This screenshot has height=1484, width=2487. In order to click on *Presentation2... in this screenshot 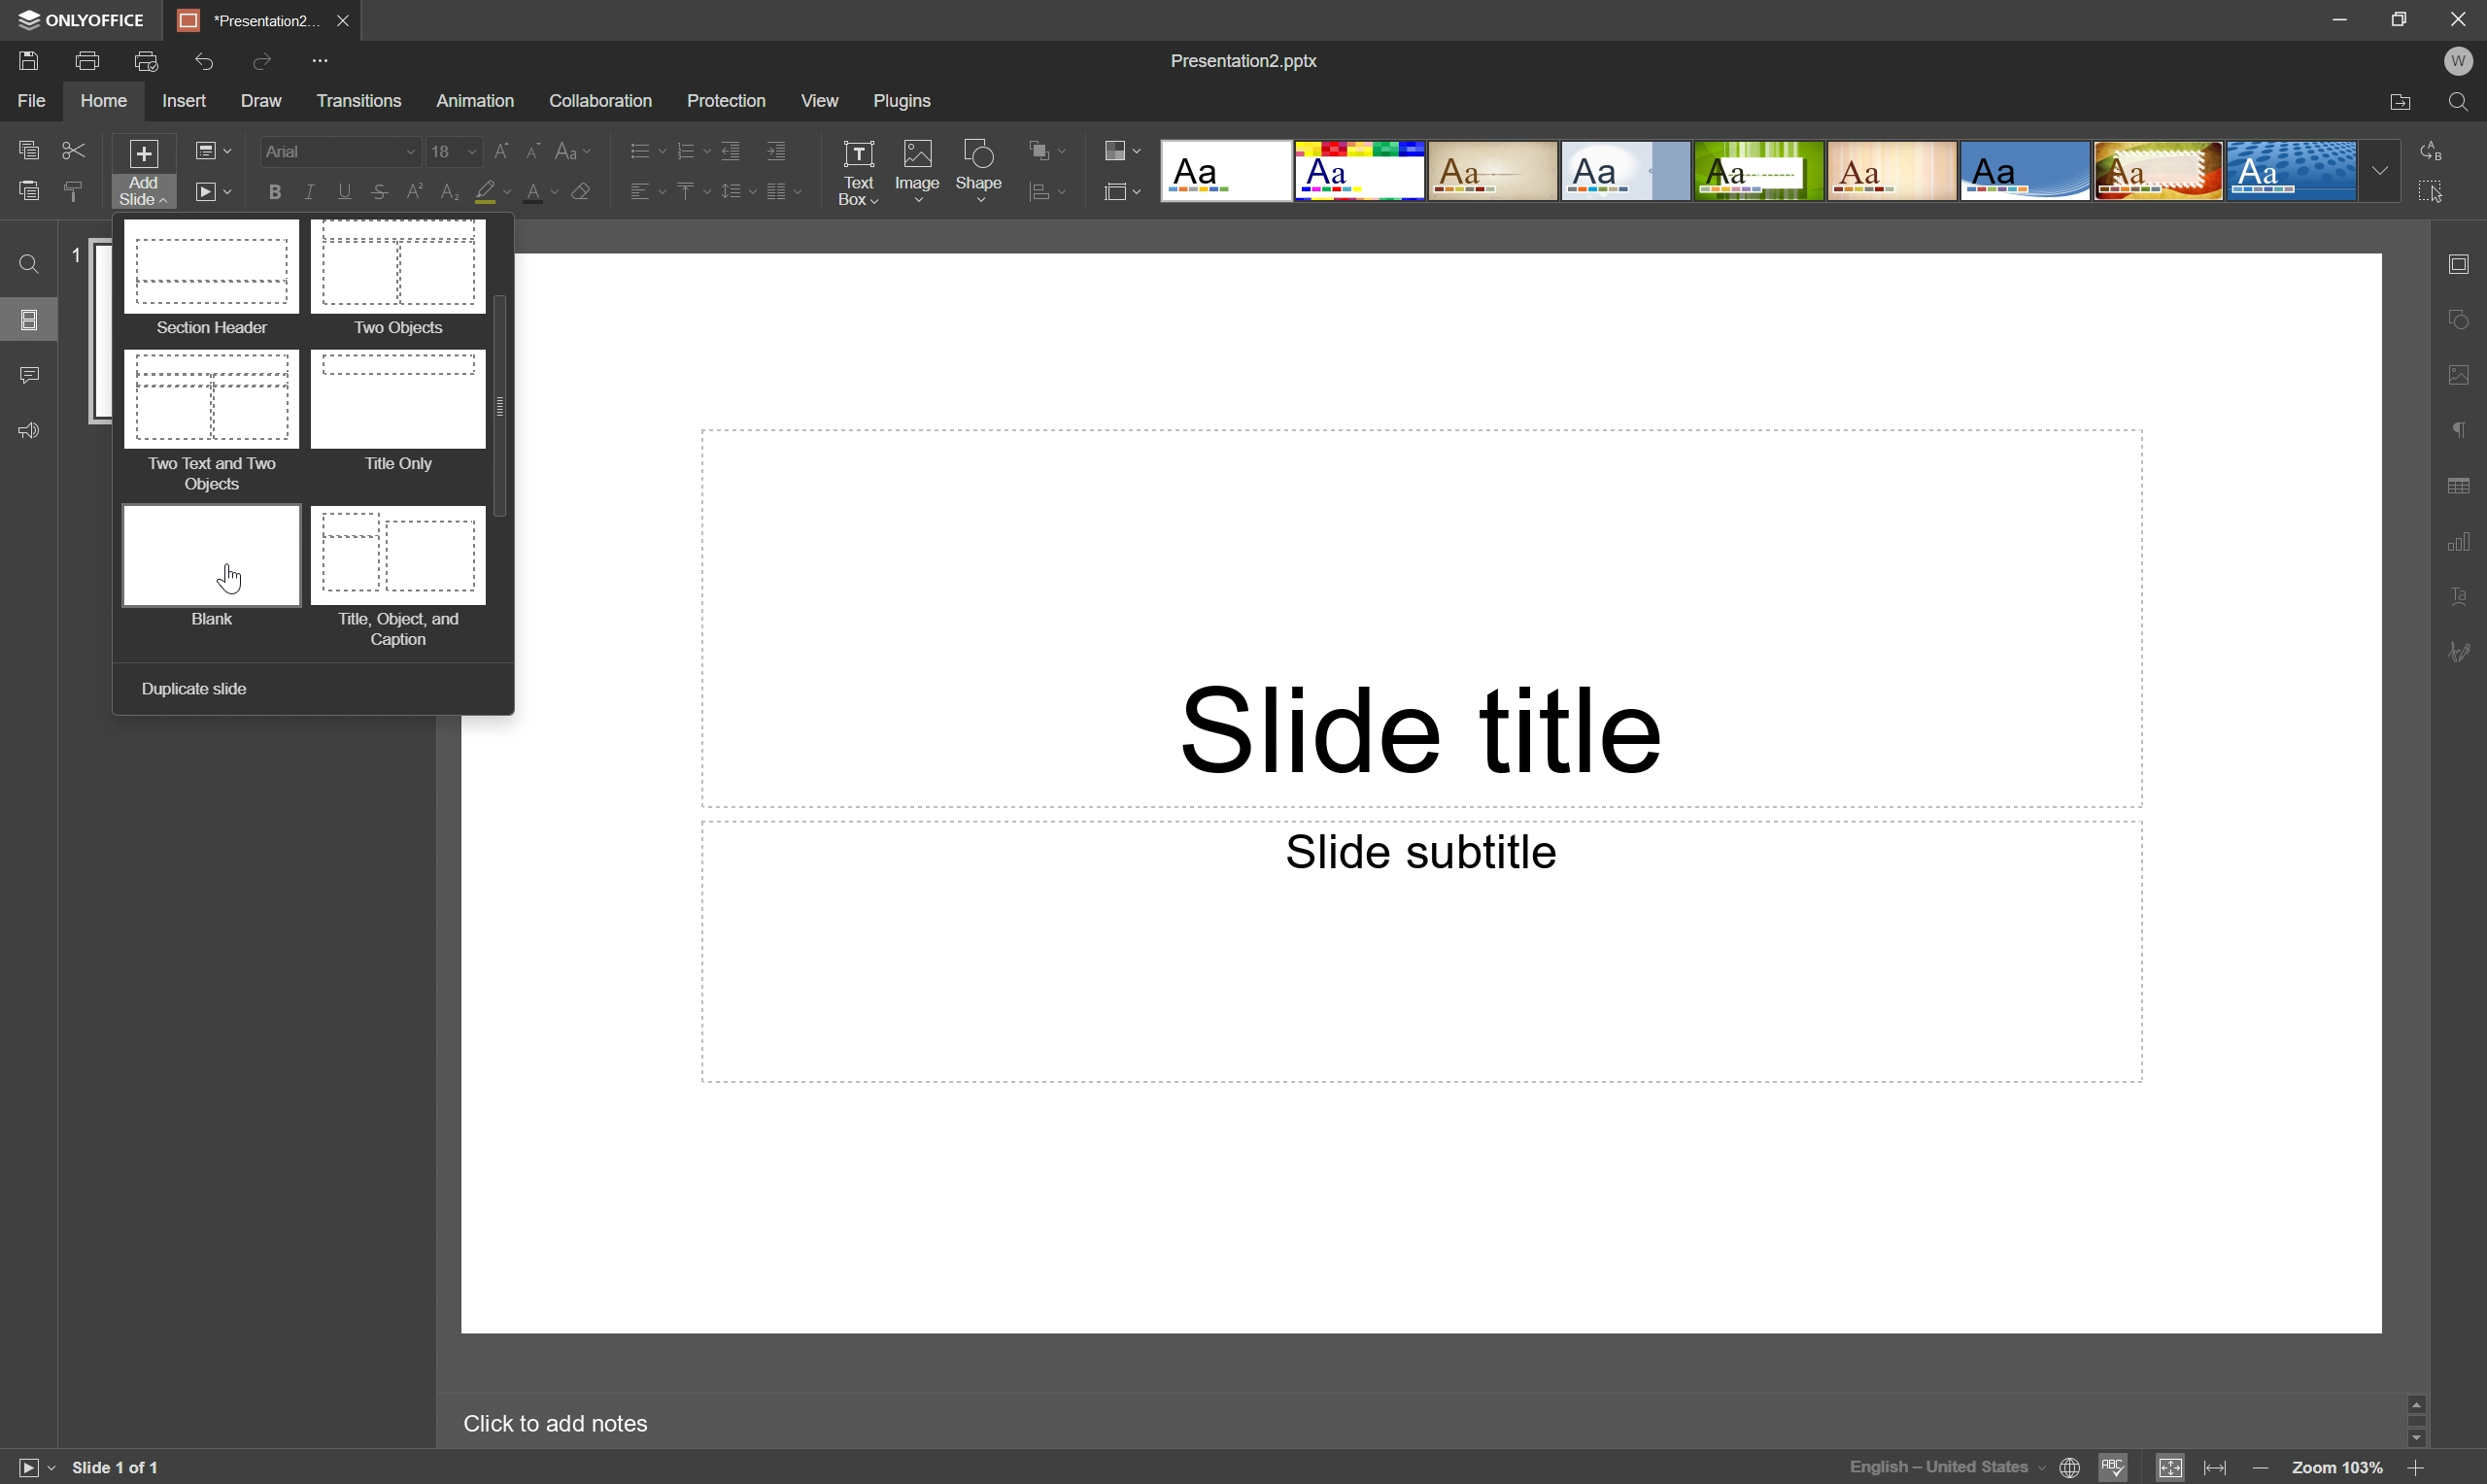, I will do `click(246, 19)`.